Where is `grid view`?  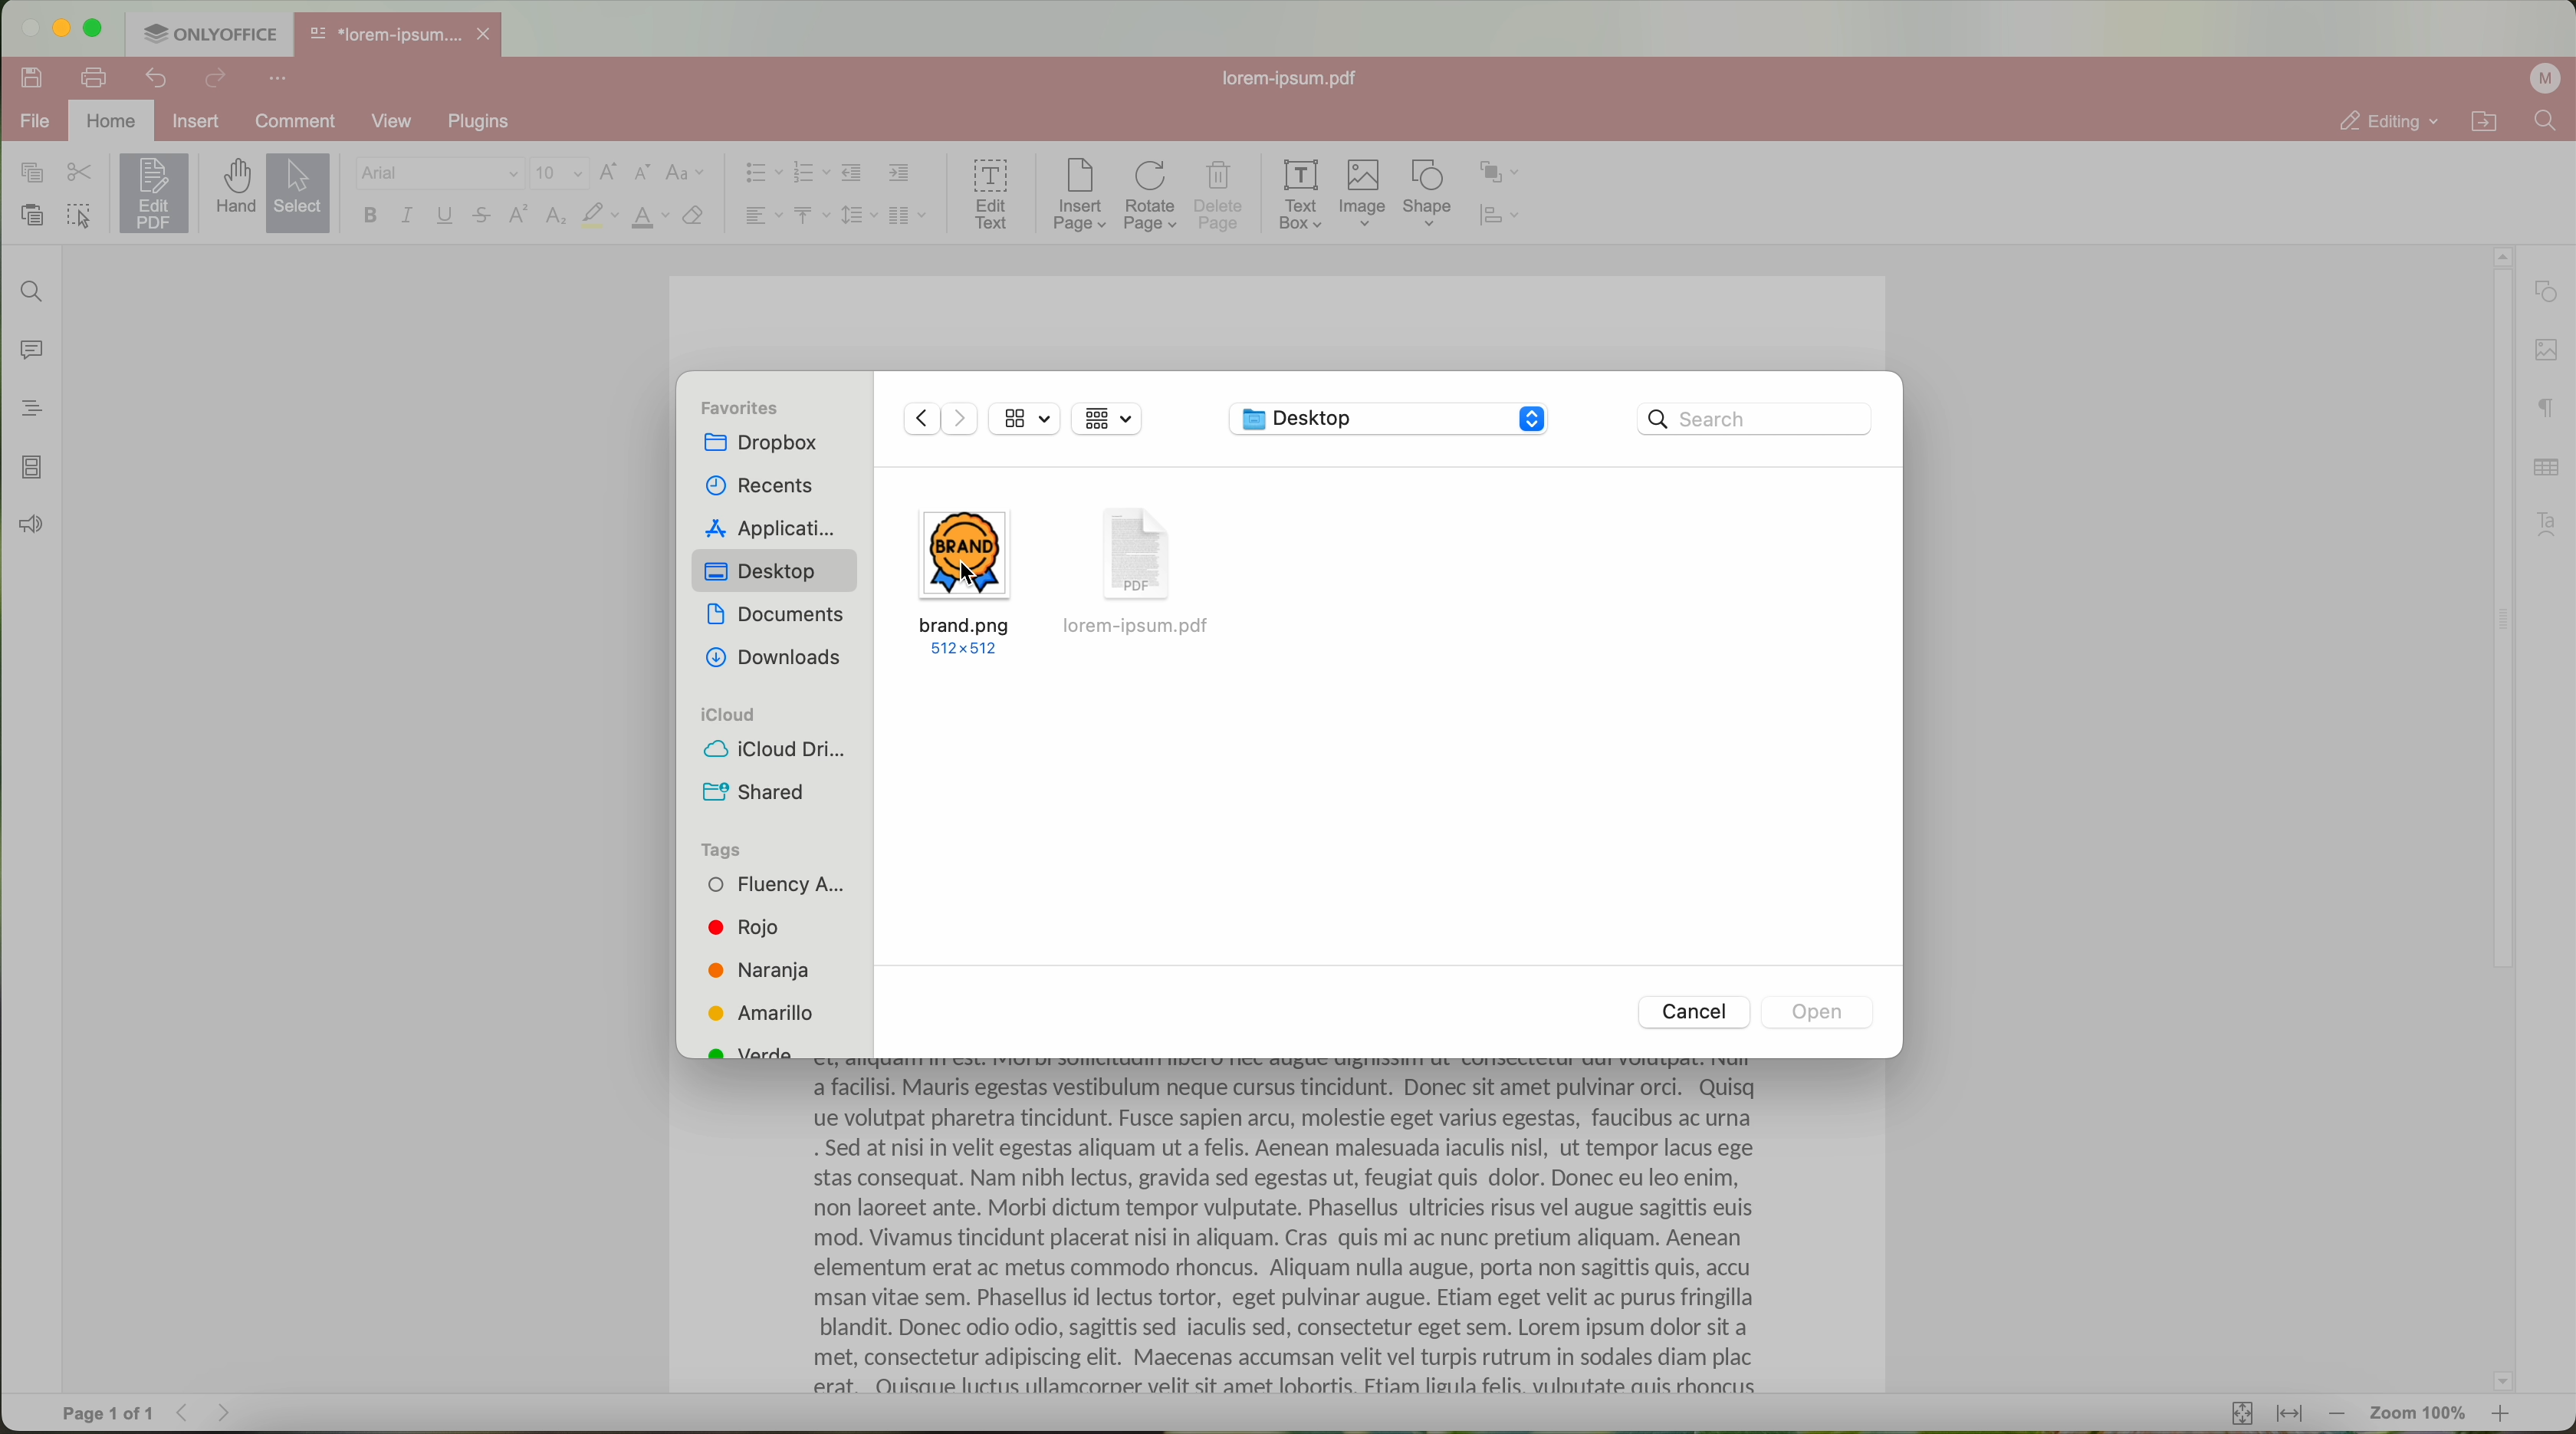 grid view is located at coordinates (1110, 419).